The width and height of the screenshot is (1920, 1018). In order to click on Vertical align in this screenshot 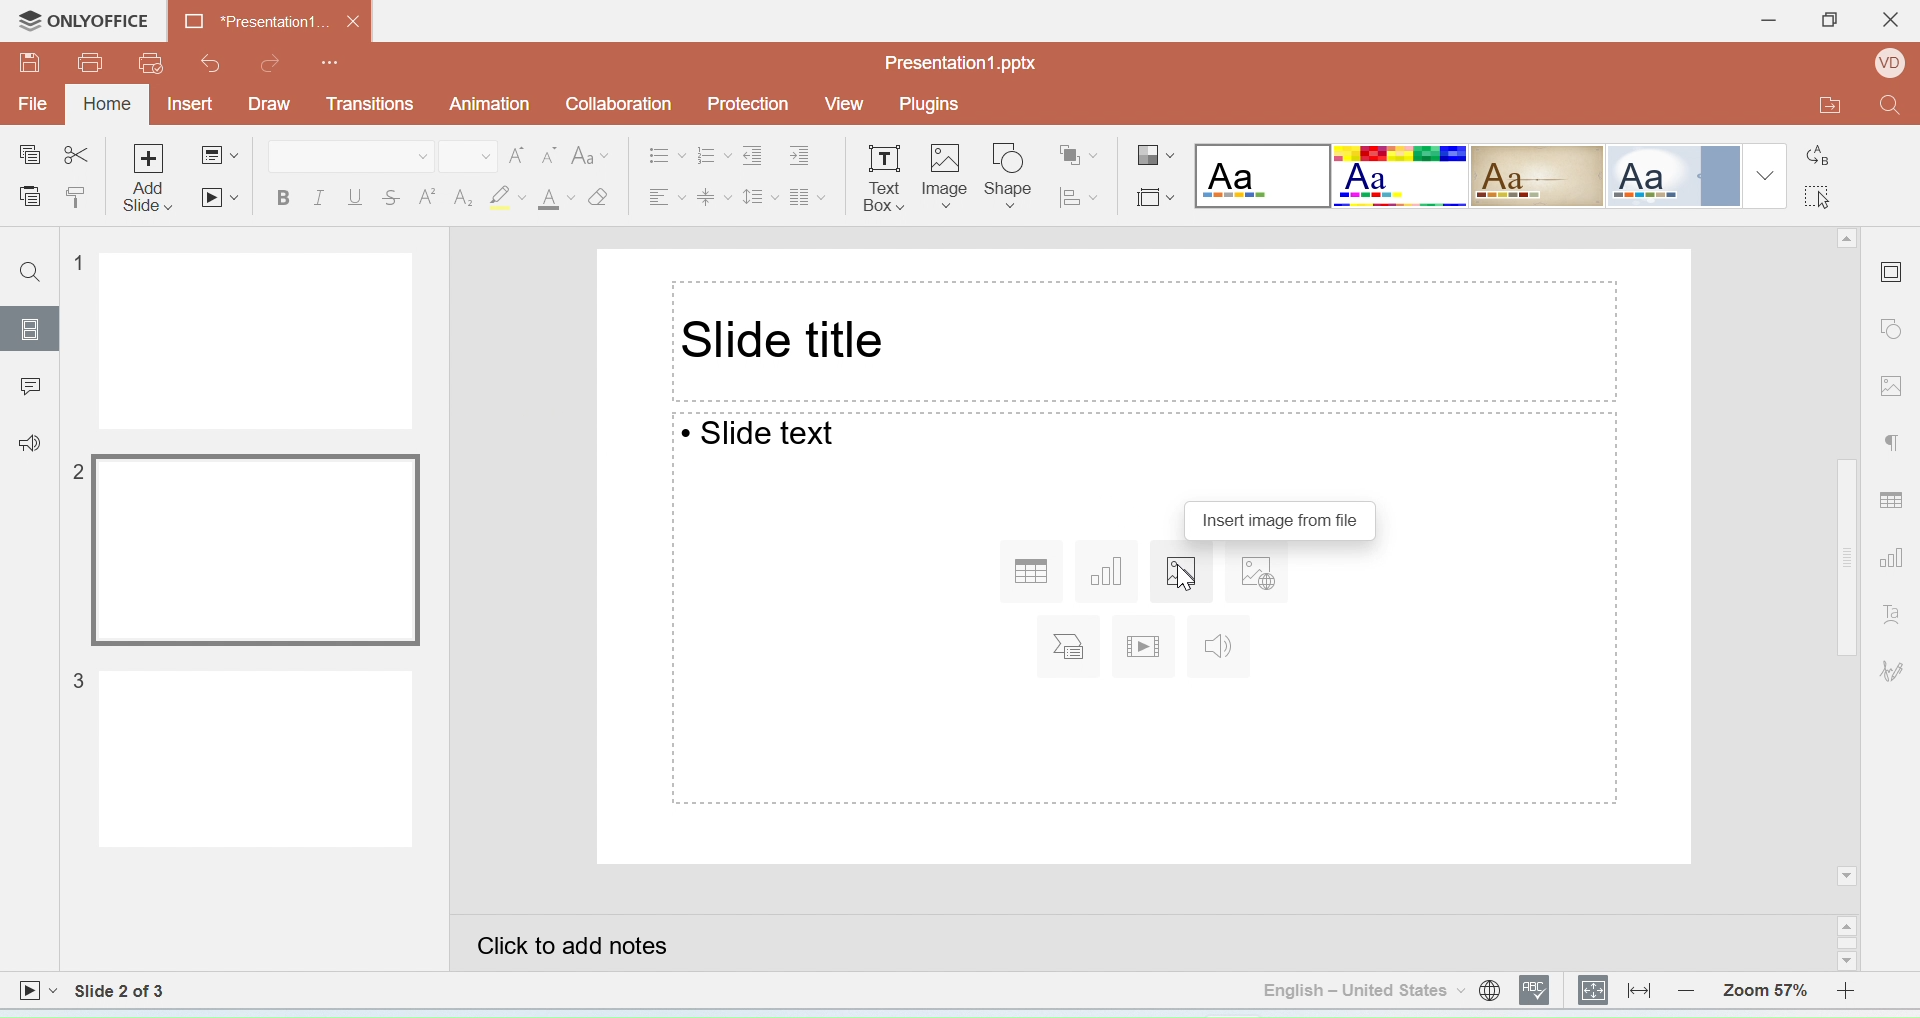, I will do `click(715, 194)`.